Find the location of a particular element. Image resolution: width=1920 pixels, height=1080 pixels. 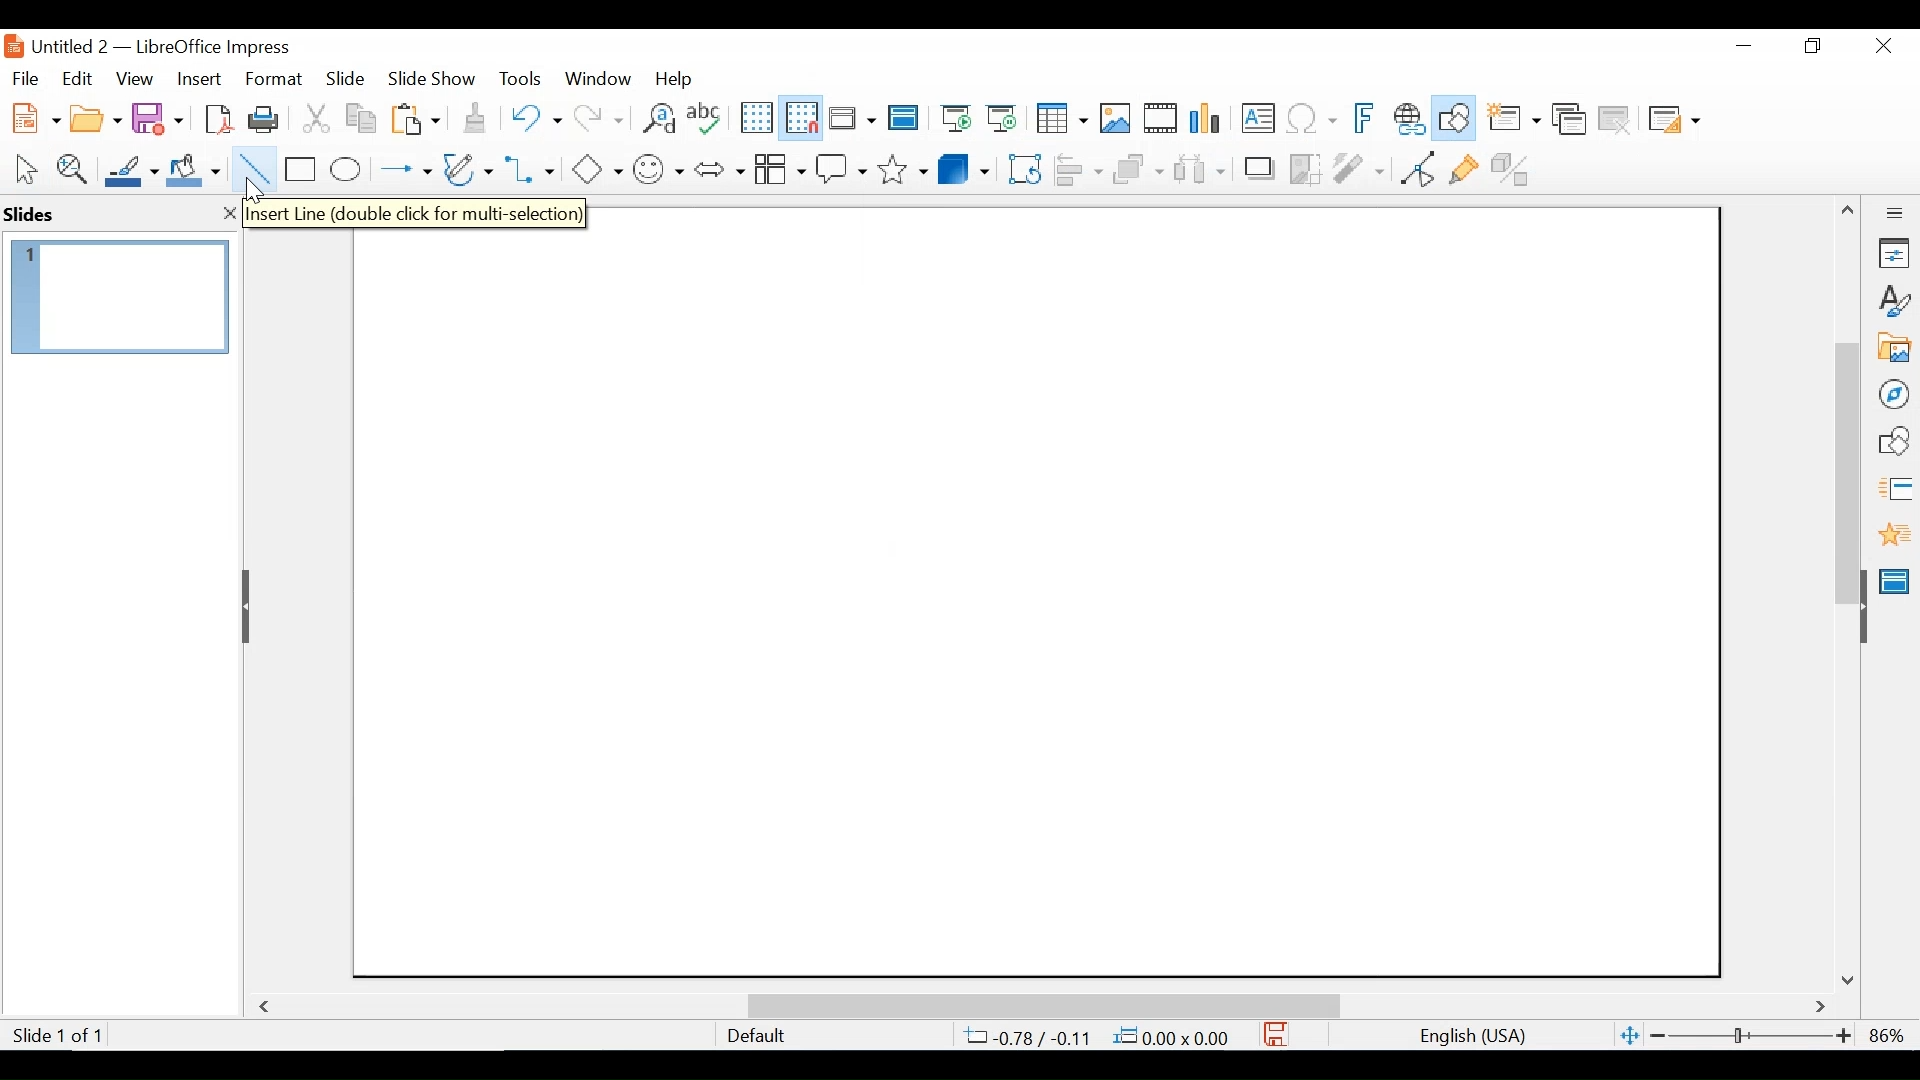

Basic Shapes is located at coordinates (596, 167).